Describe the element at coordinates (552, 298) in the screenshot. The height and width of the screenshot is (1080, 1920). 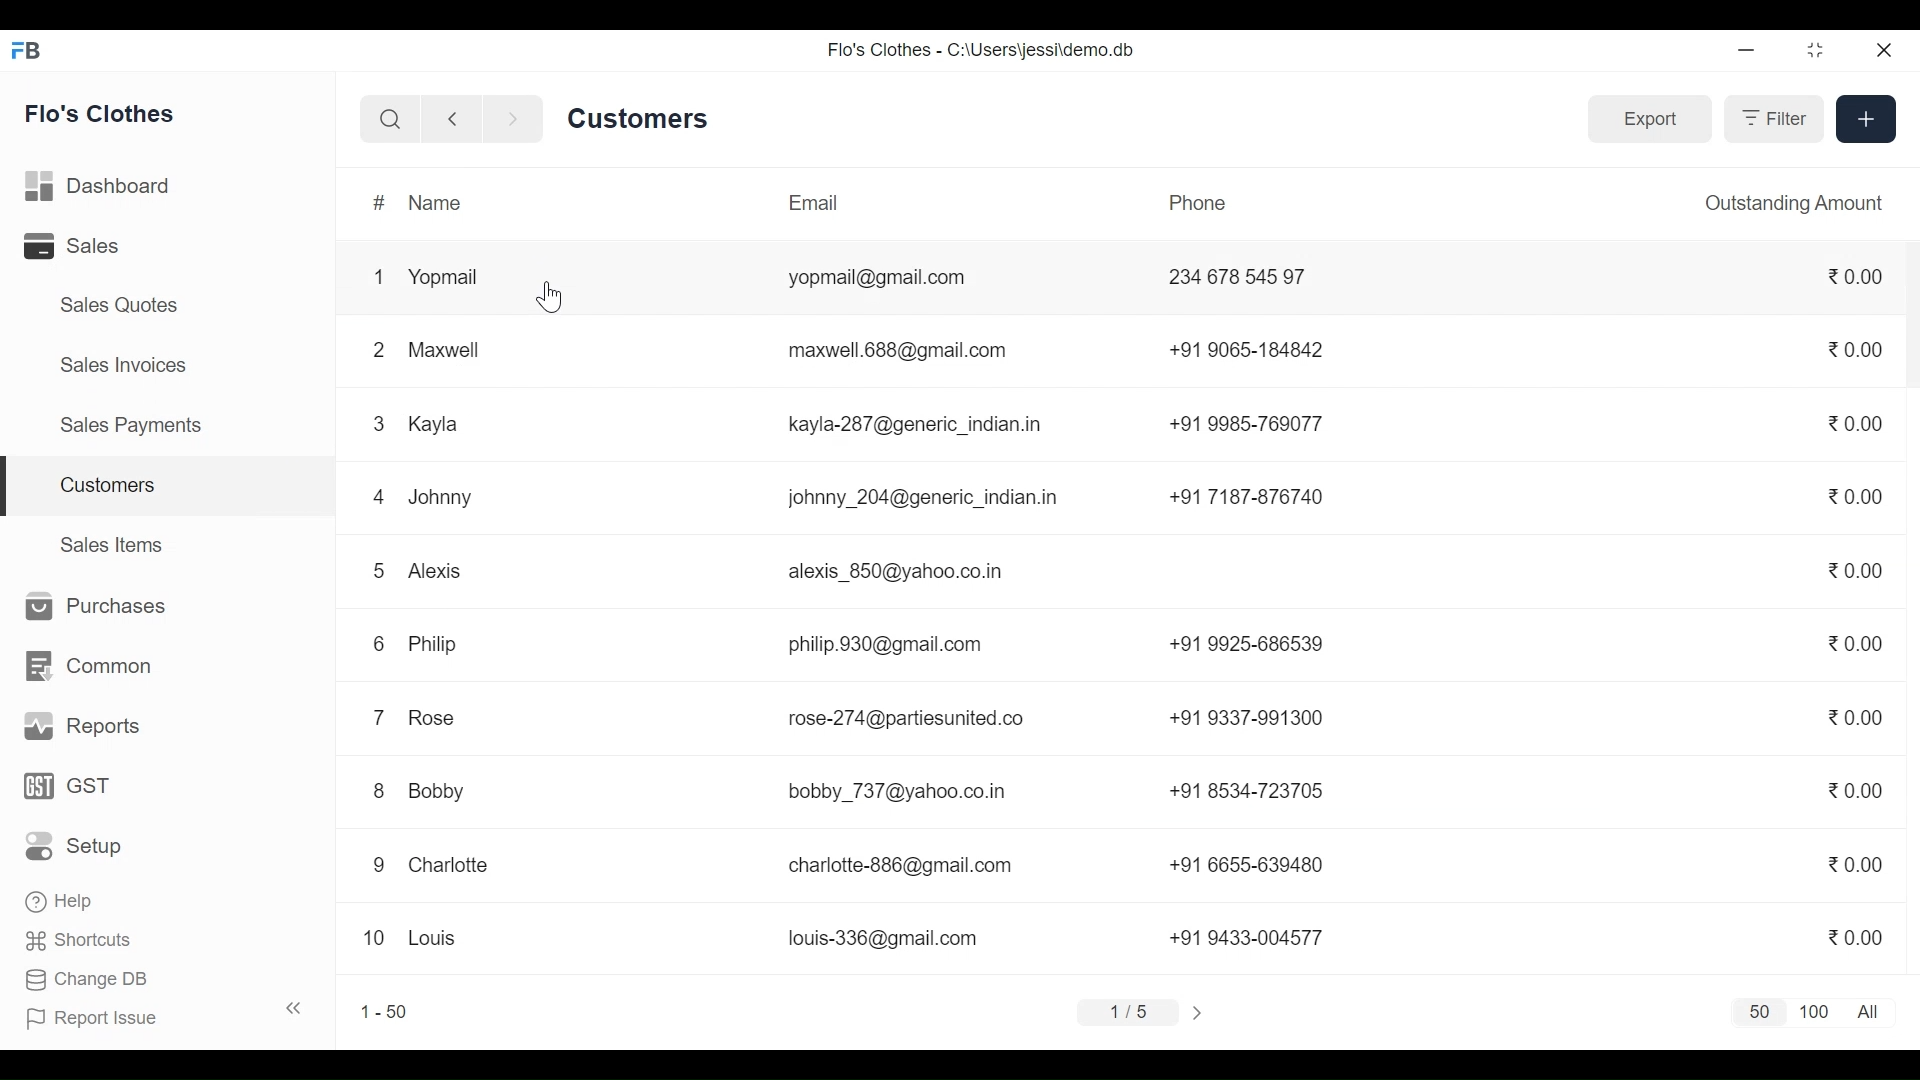
I see `Cursor` at that location.